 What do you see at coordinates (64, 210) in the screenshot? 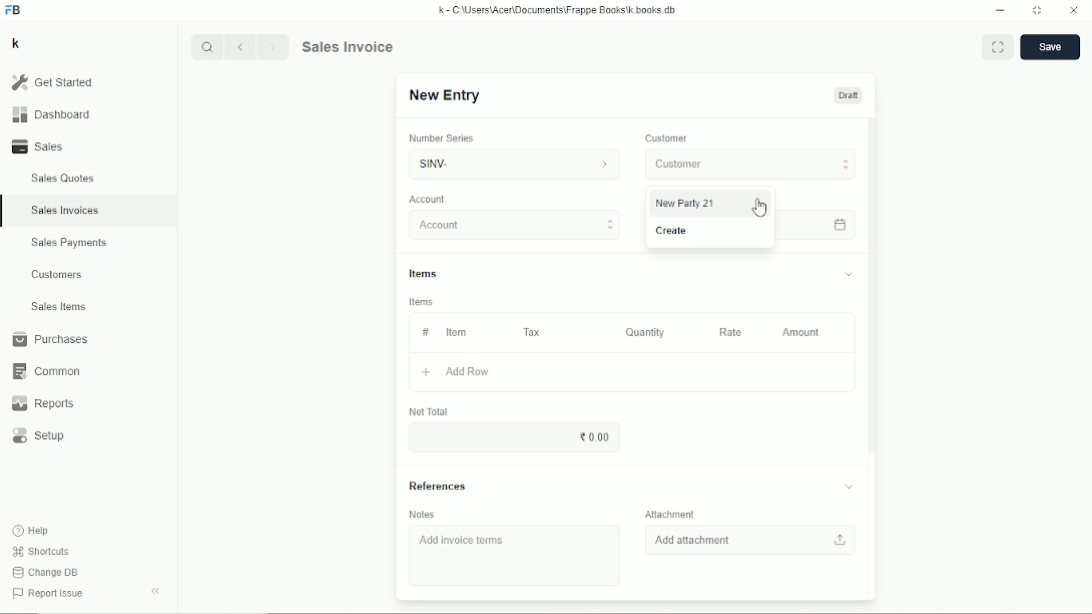
I see `Sales invoices` at bounding box center [64, 210].